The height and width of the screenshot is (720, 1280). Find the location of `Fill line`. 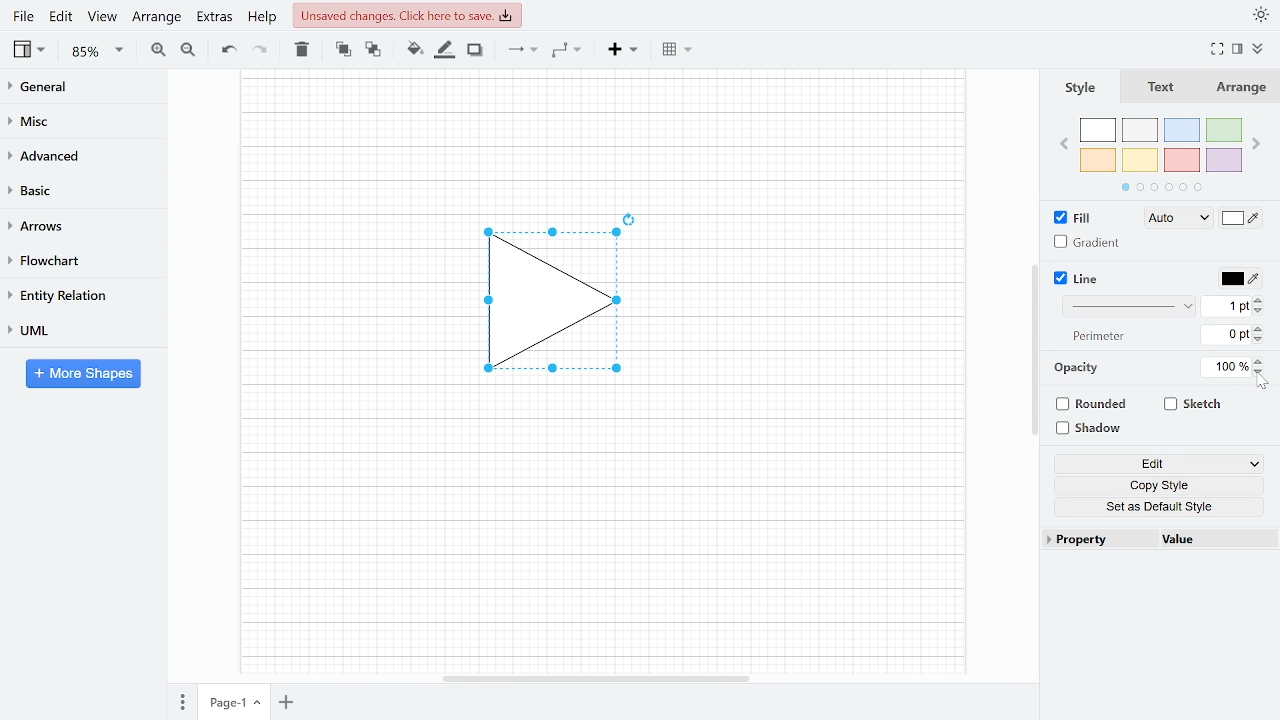

Fill line is located at coordinates (444, 50).